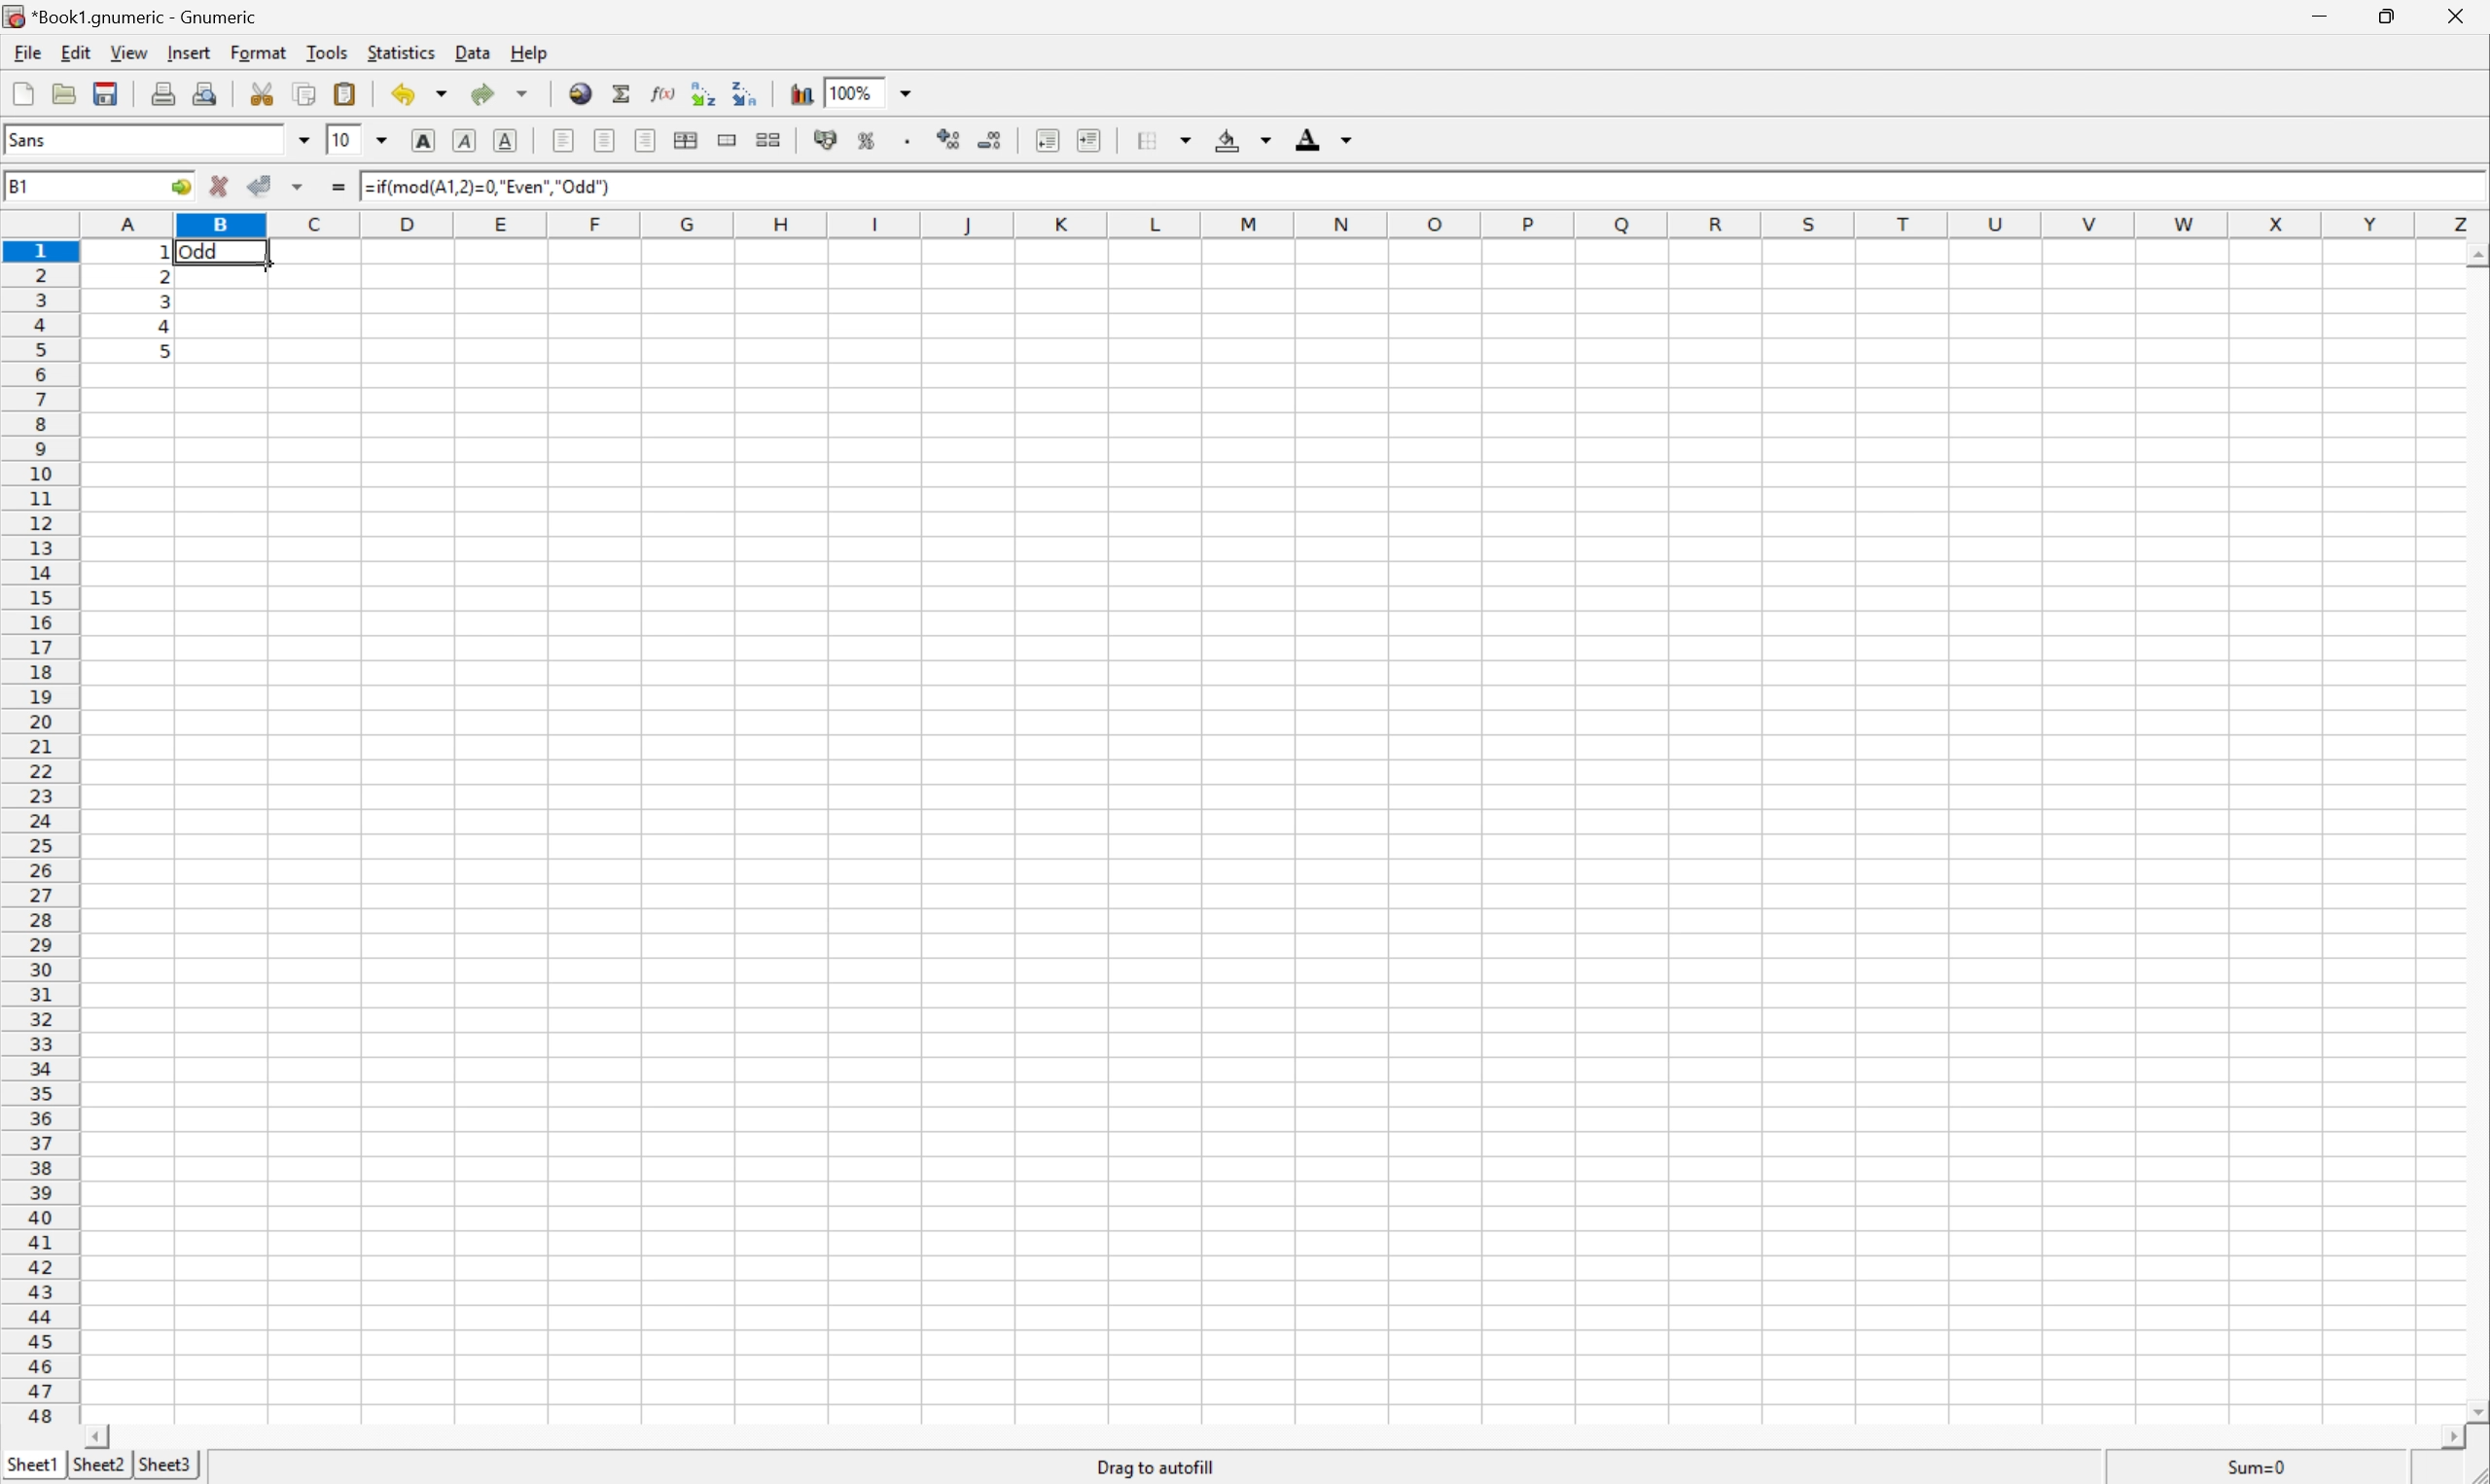 Image resolution: width=2490 pixels, height=1484 pixels. What do you see at coordinates (865, 142) in the screenshot?
I see `Format selection as percentage` at bounding box center [865, 142].